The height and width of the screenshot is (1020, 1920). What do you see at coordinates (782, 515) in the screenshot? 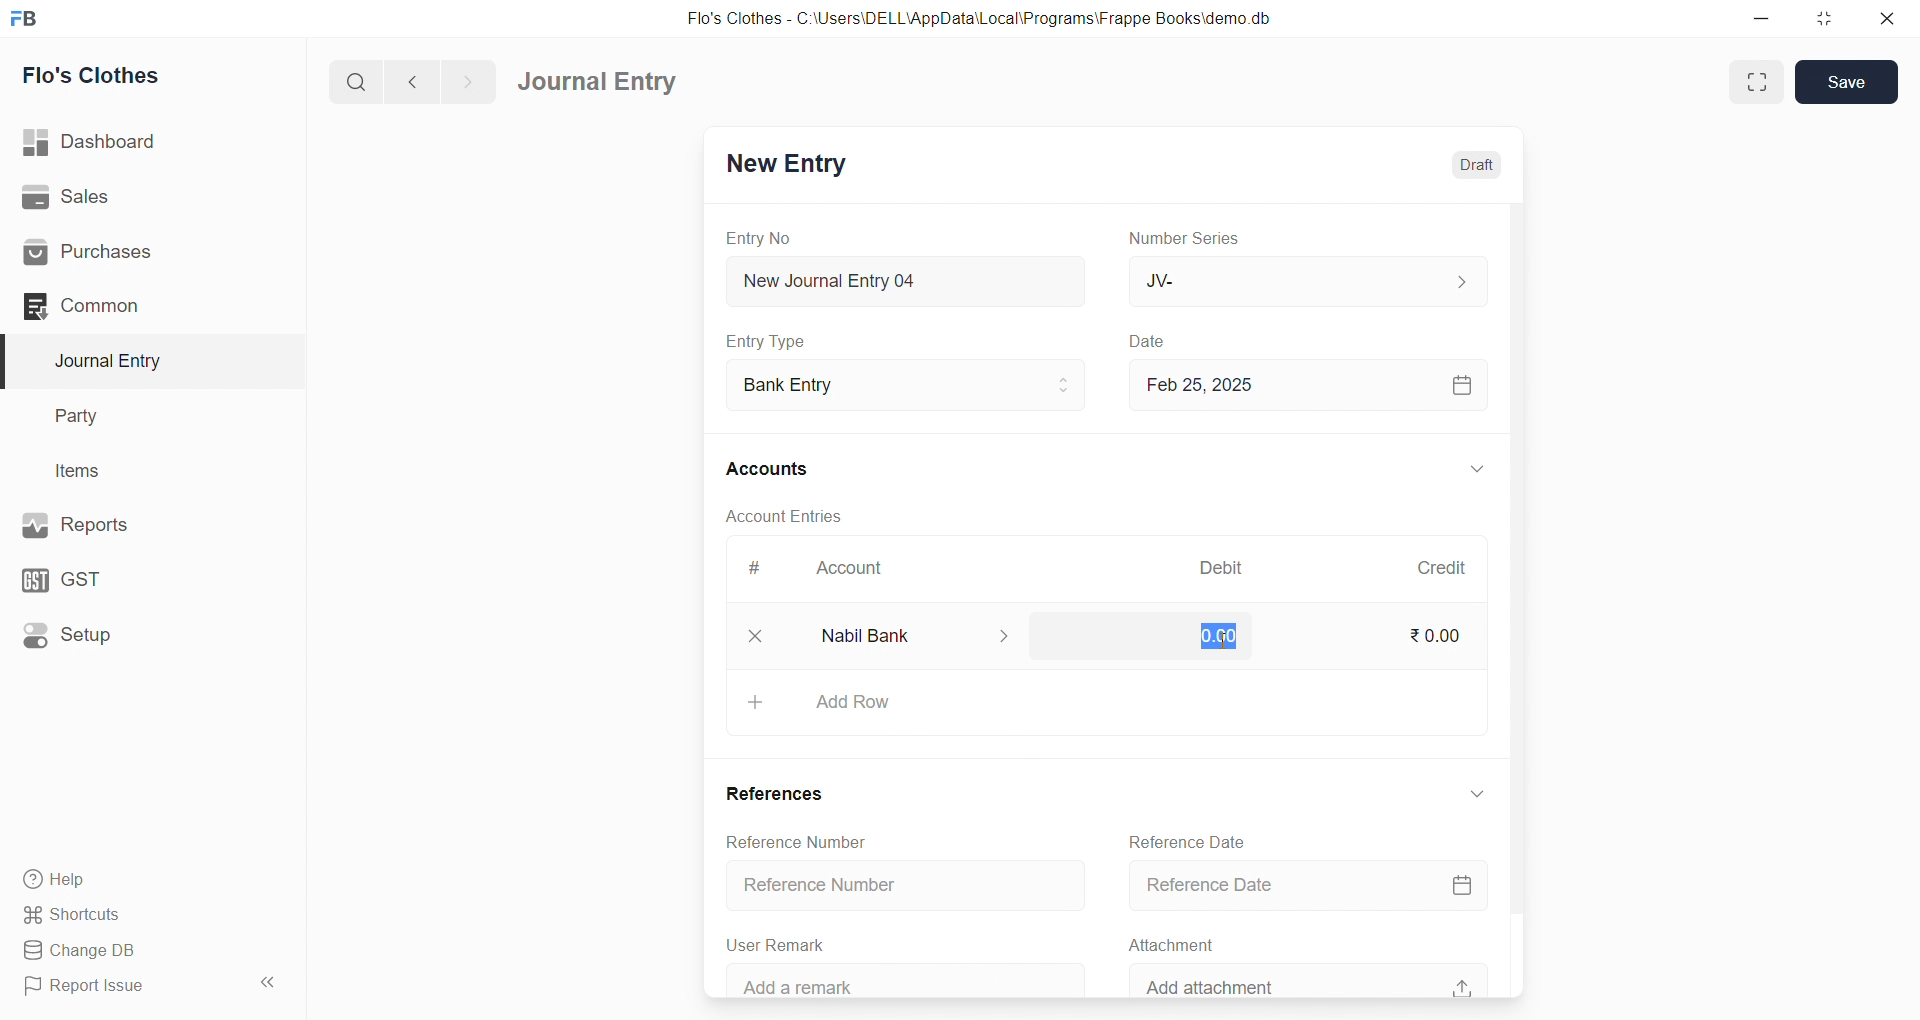
I see `Account Entries` at bounding box center [782, 515].